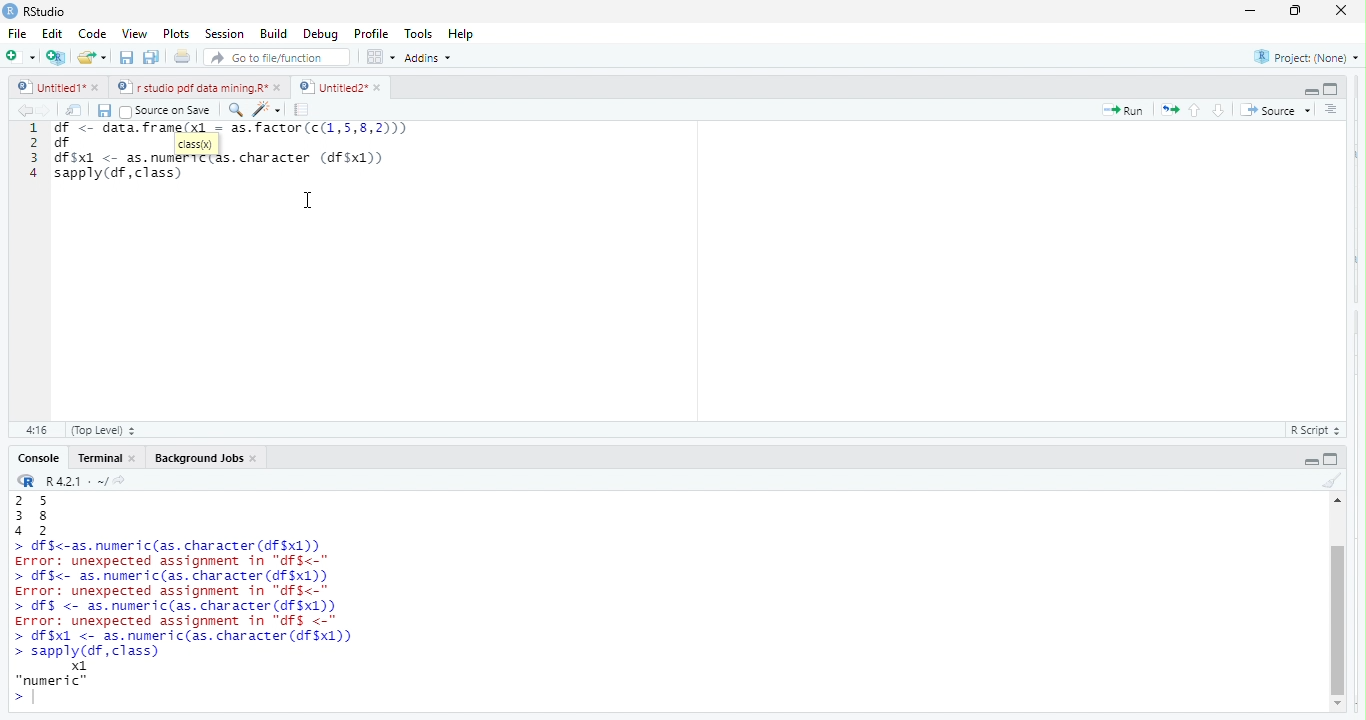 The image size is (1366, 720). Describe the element at coordinates (1168, 111) in the screenshot. I see `re run the previous code region` at that location.